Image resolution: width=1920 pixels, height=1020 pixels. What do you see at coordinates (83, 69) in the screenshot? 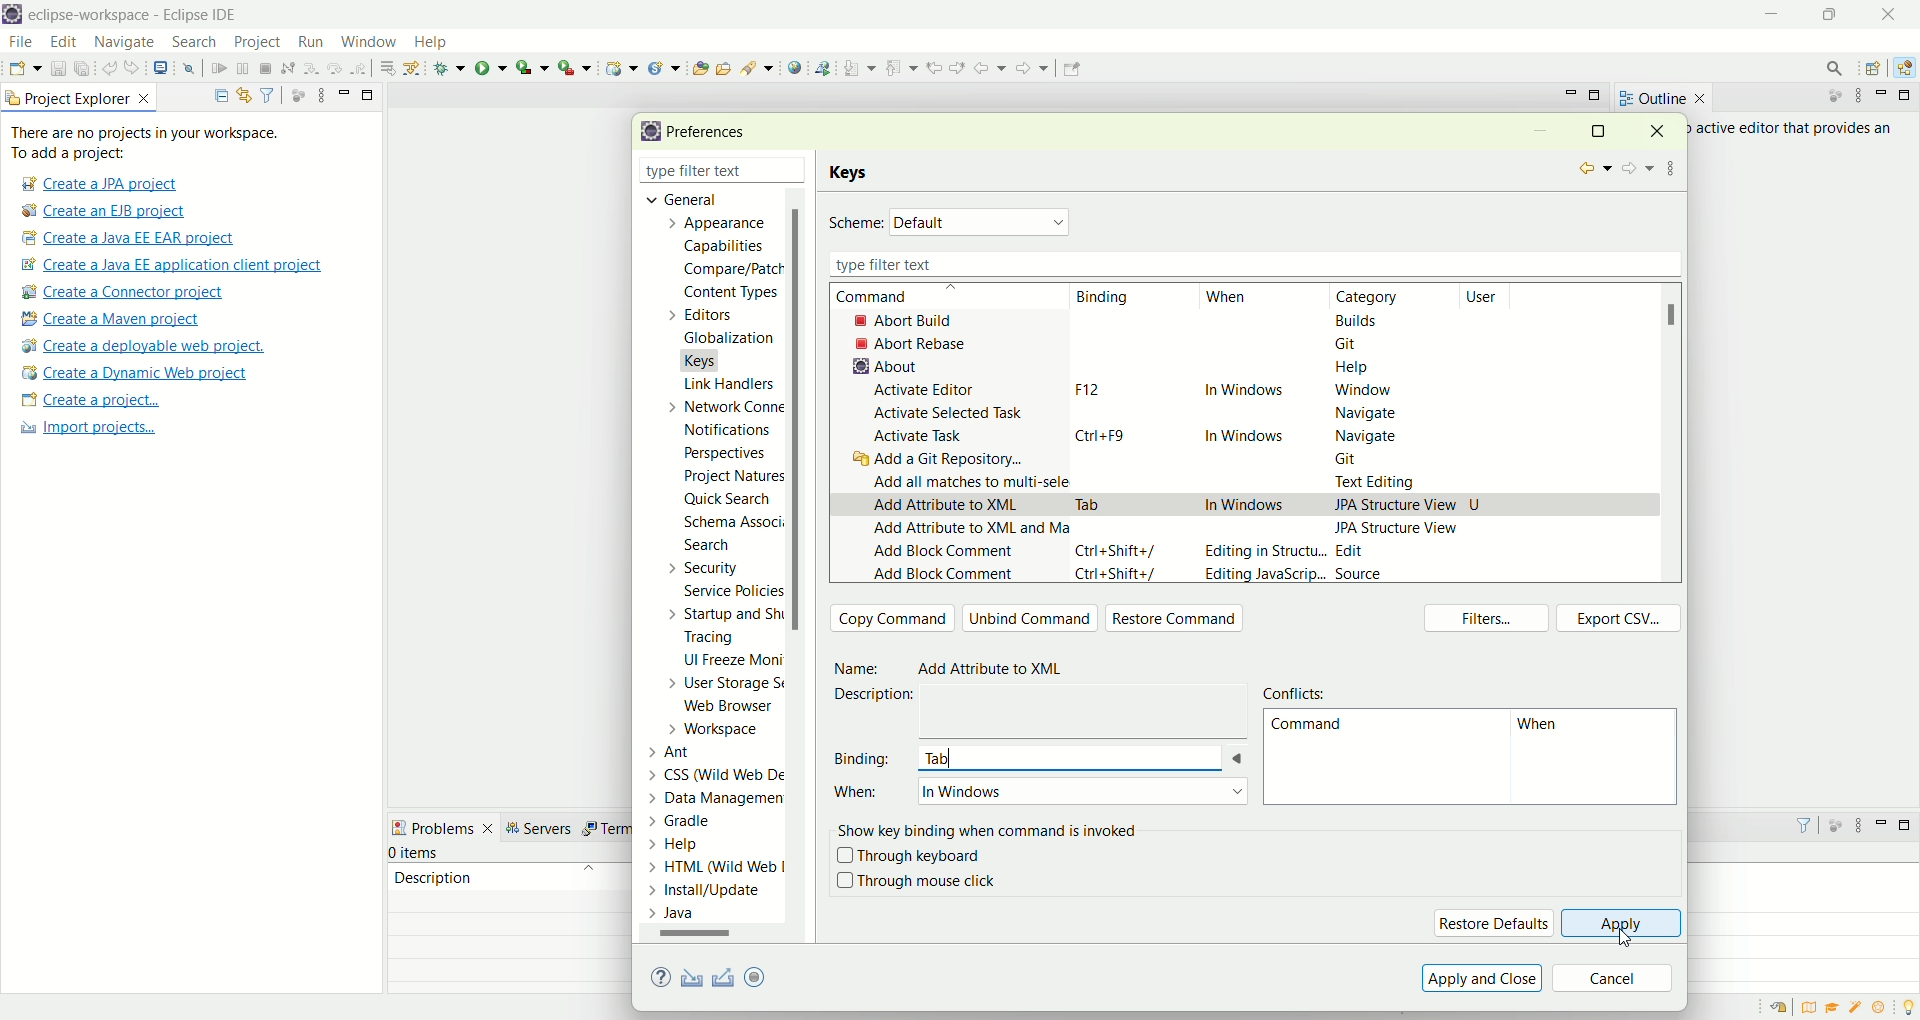
I see `save all` at bounding box center [83, 69].